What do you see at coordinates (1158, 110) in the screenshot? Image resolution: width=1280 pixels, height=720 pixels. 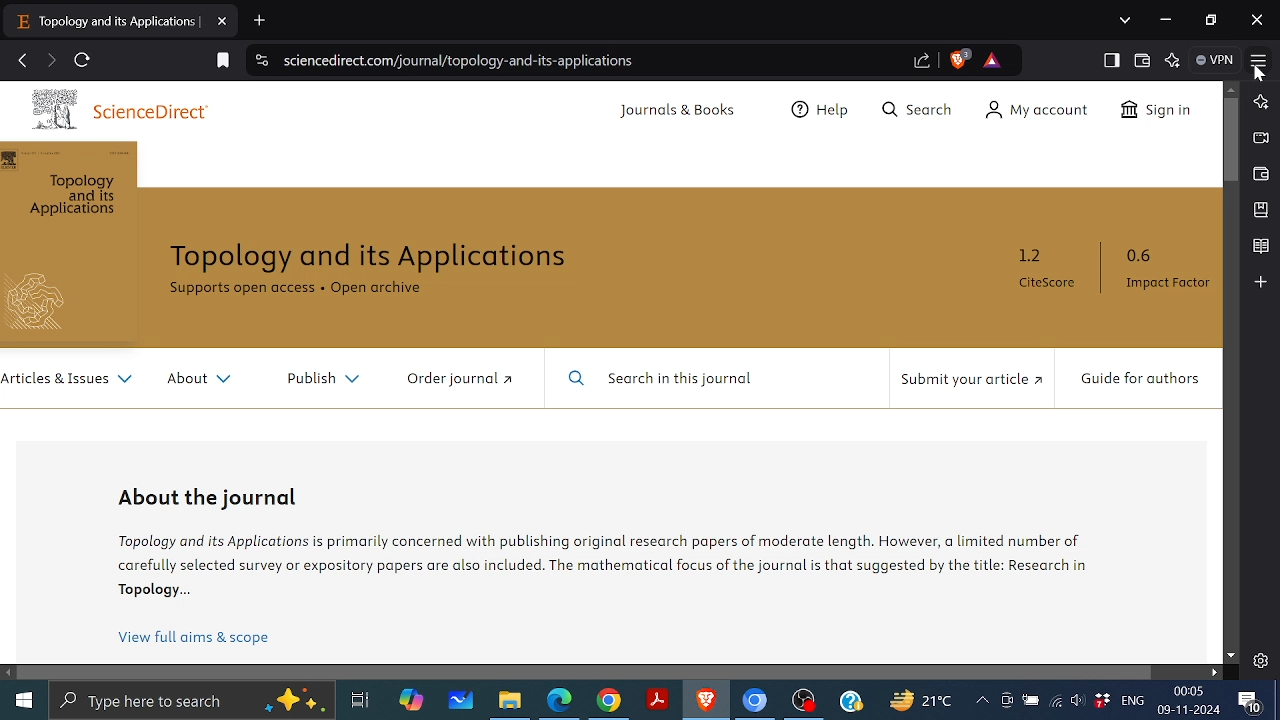 I see `Sign in` at bounding box center [1158, 110].